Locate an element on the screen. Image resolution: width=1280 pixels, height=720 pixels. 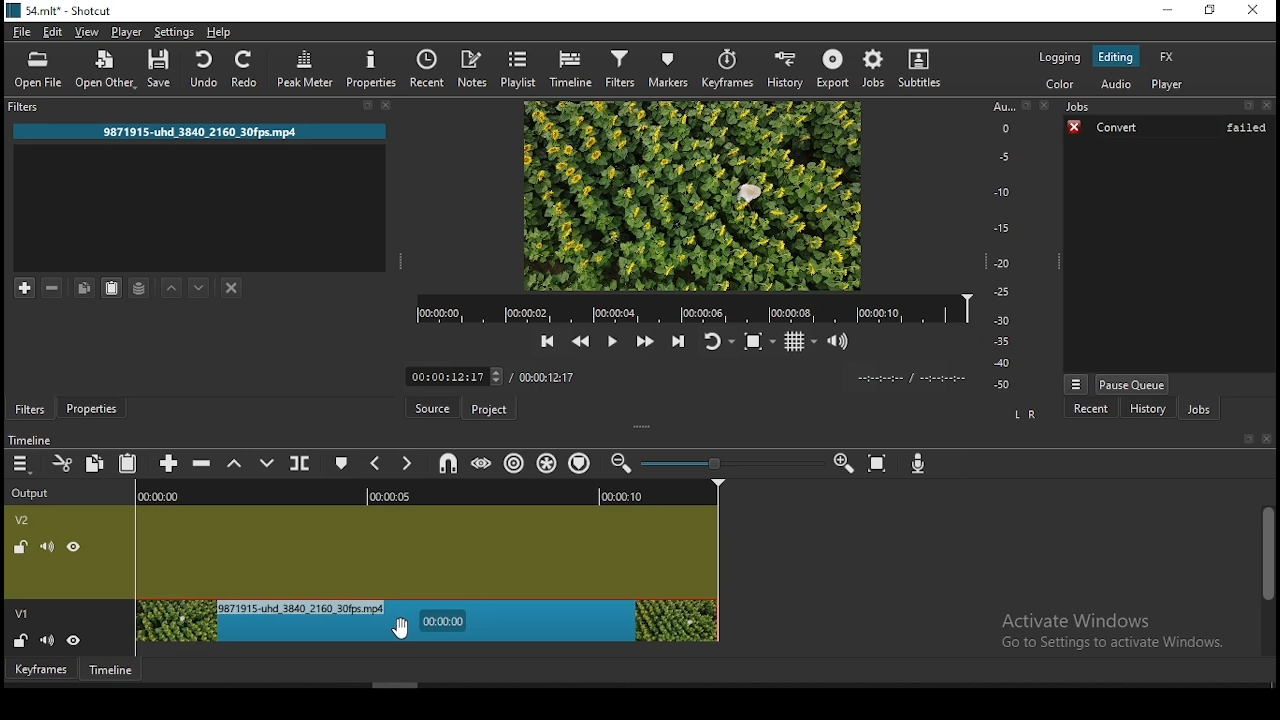
skip to the previous point is located at coordinates (547, 342).